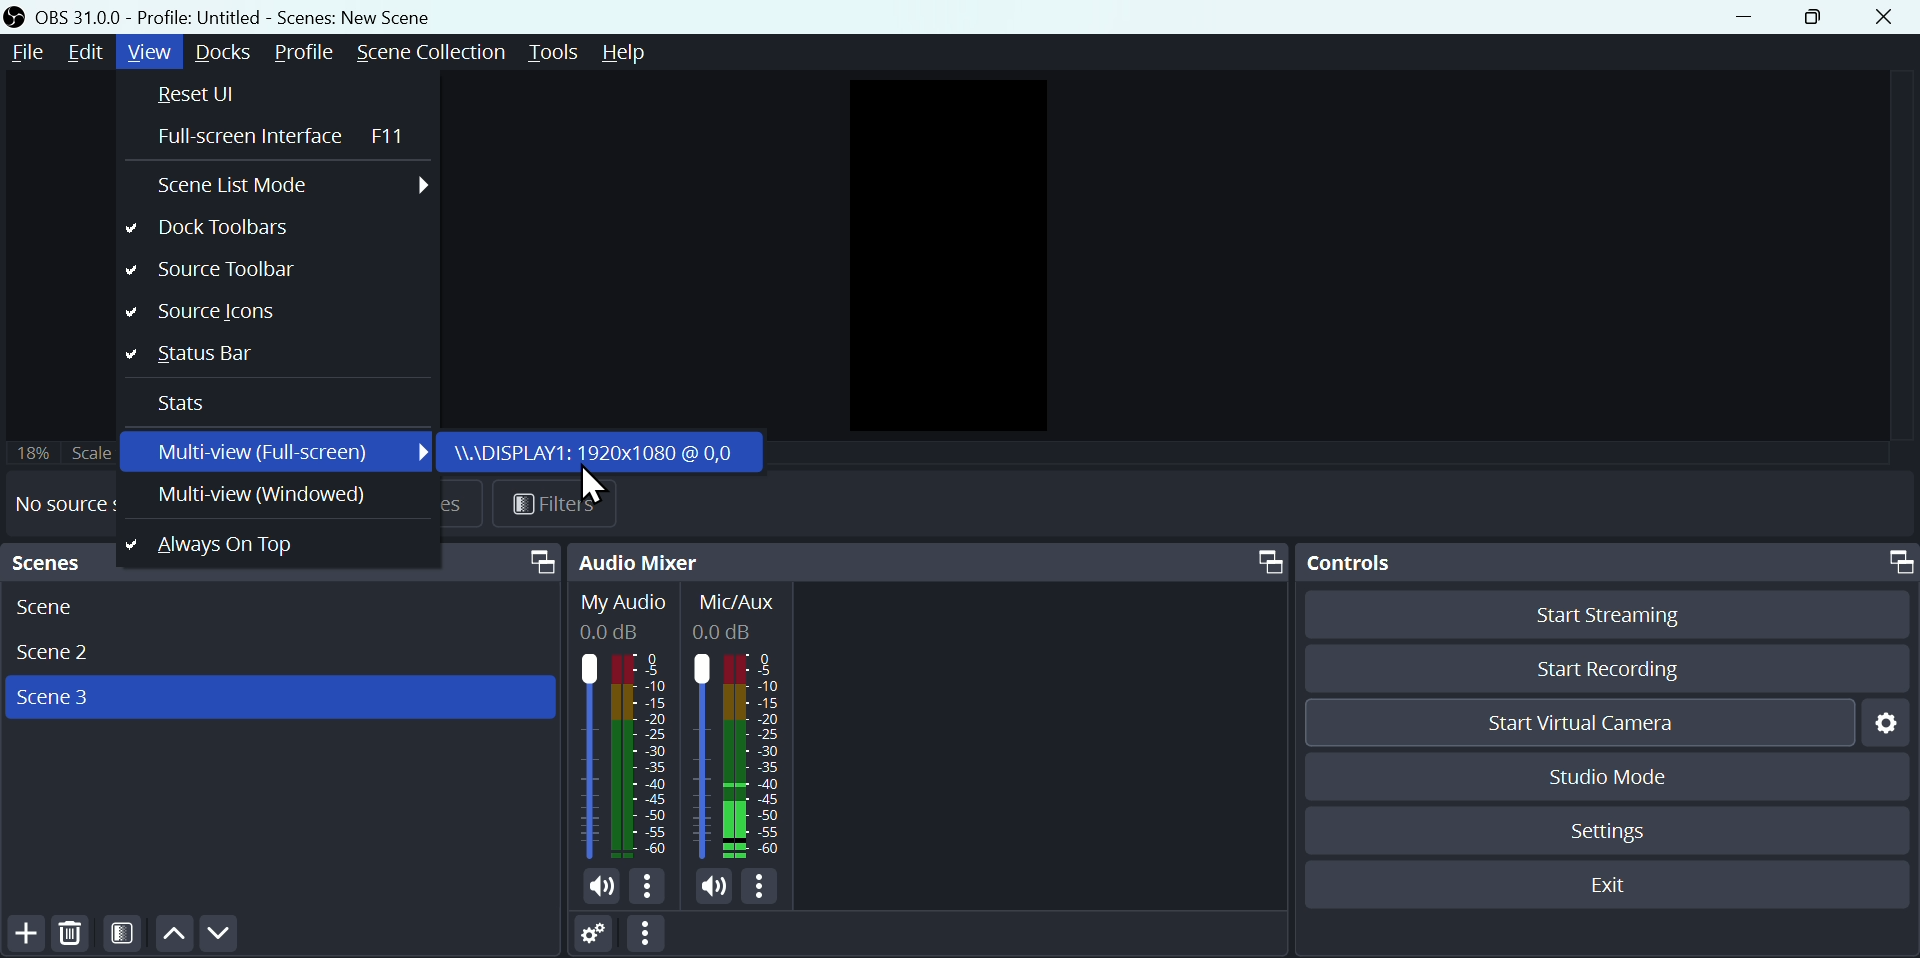  What do you see at coordinates (124, 936) in the screenshot?
I see `Filter` at bounding box center [124, 936].